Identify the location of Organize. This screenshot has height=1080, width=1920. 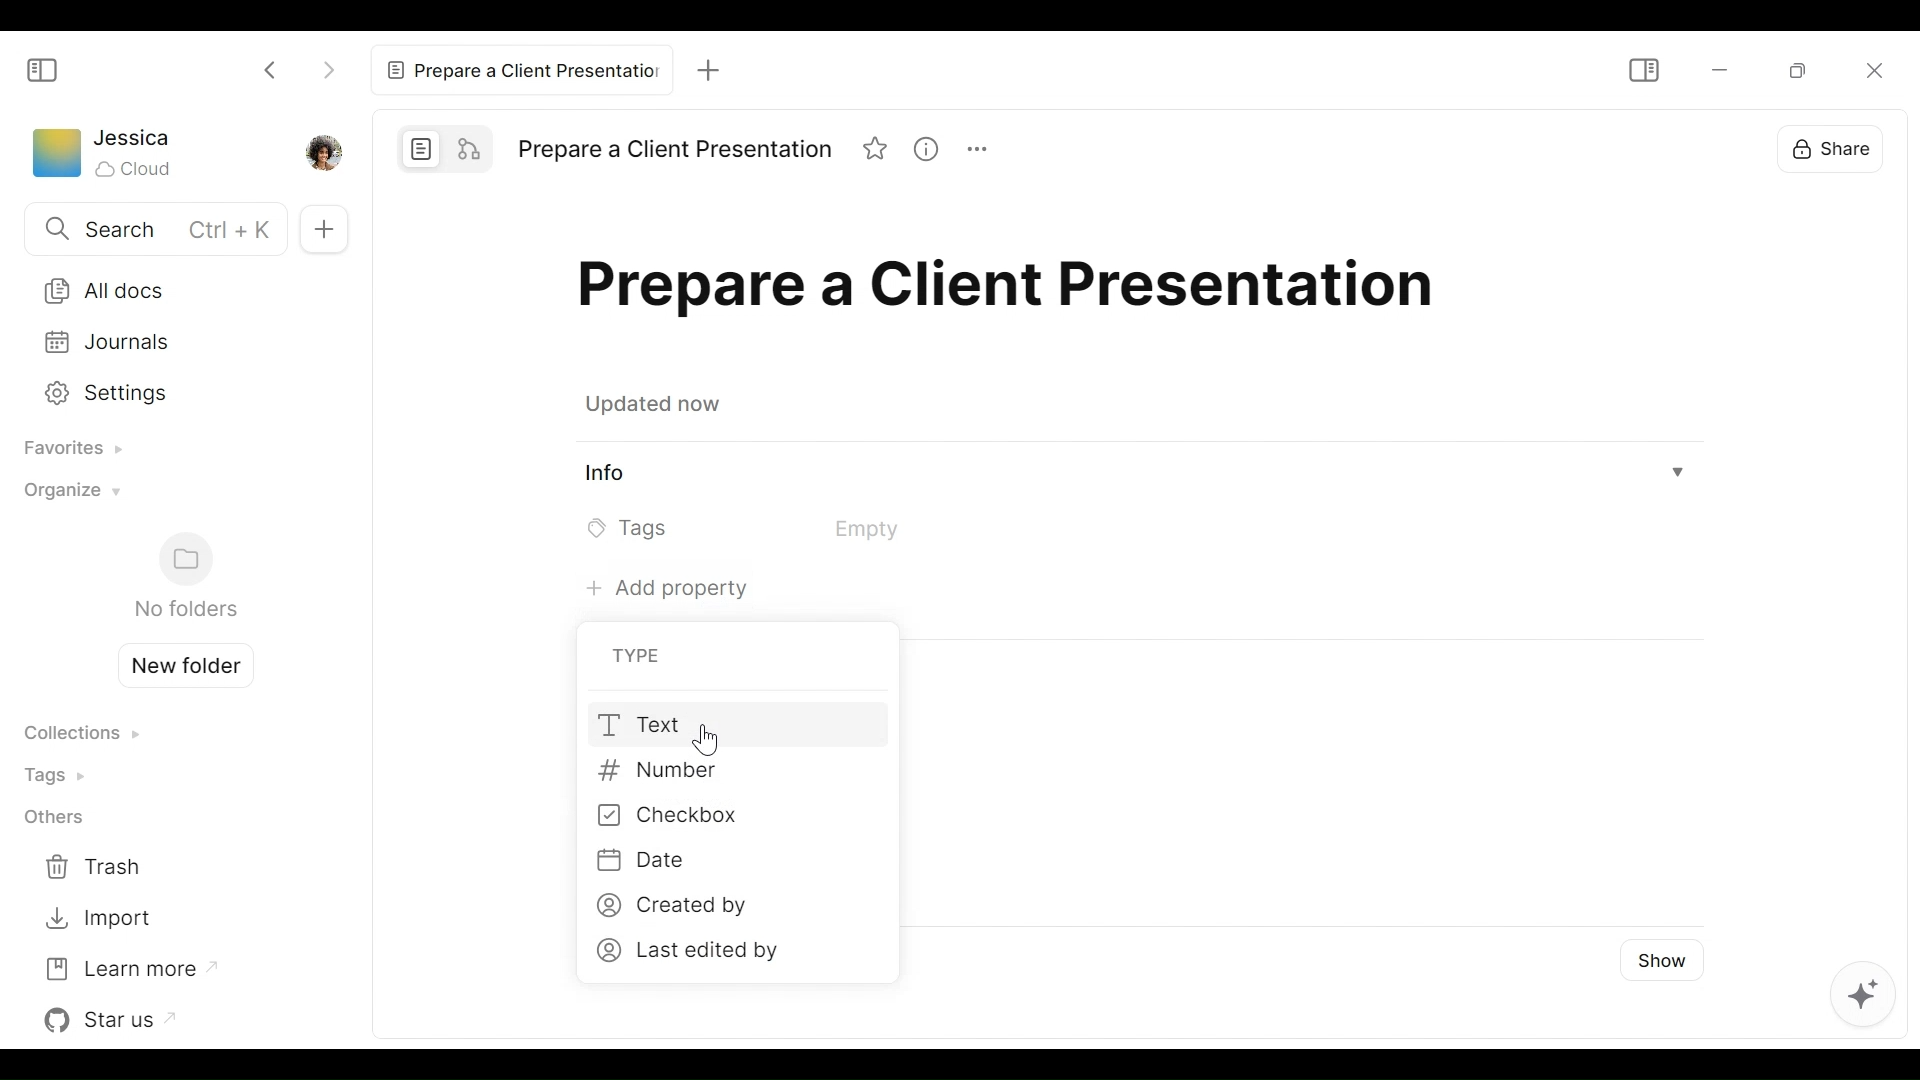
(67, 496).